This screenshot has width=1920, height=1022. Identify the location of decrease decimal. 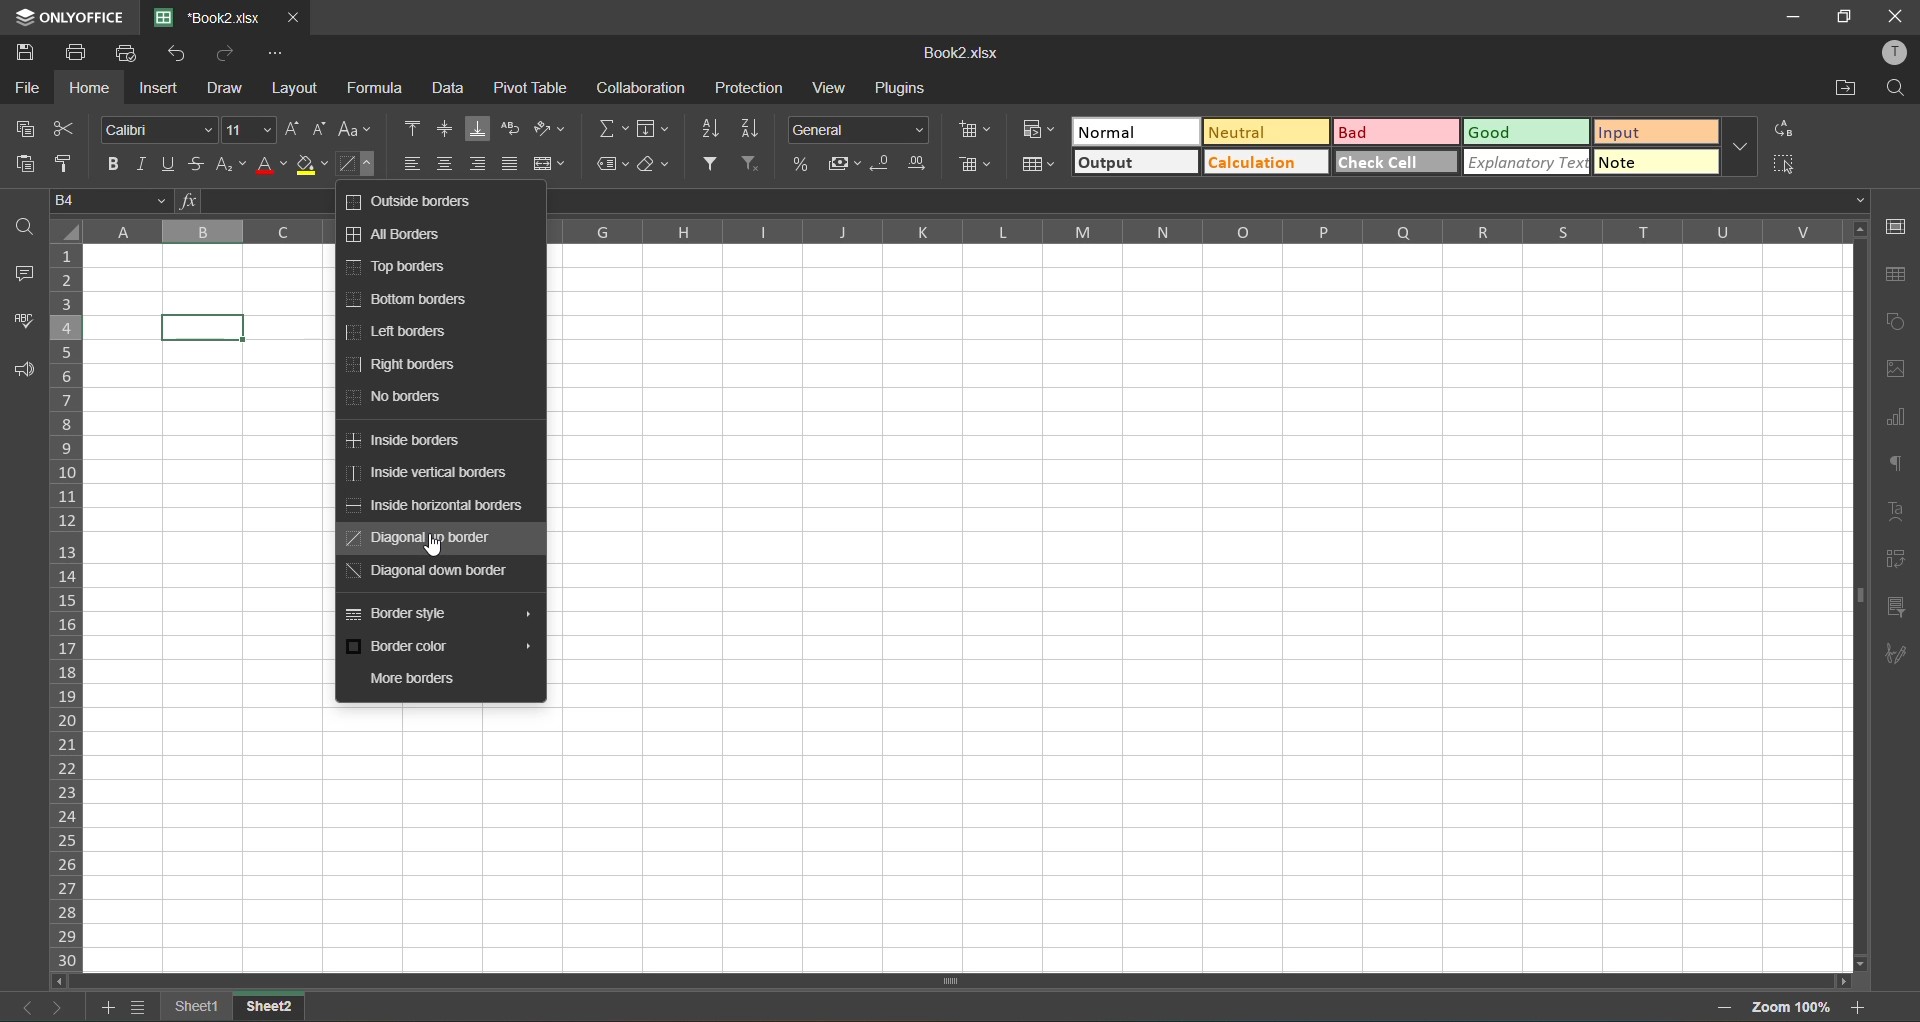
(887, 168).